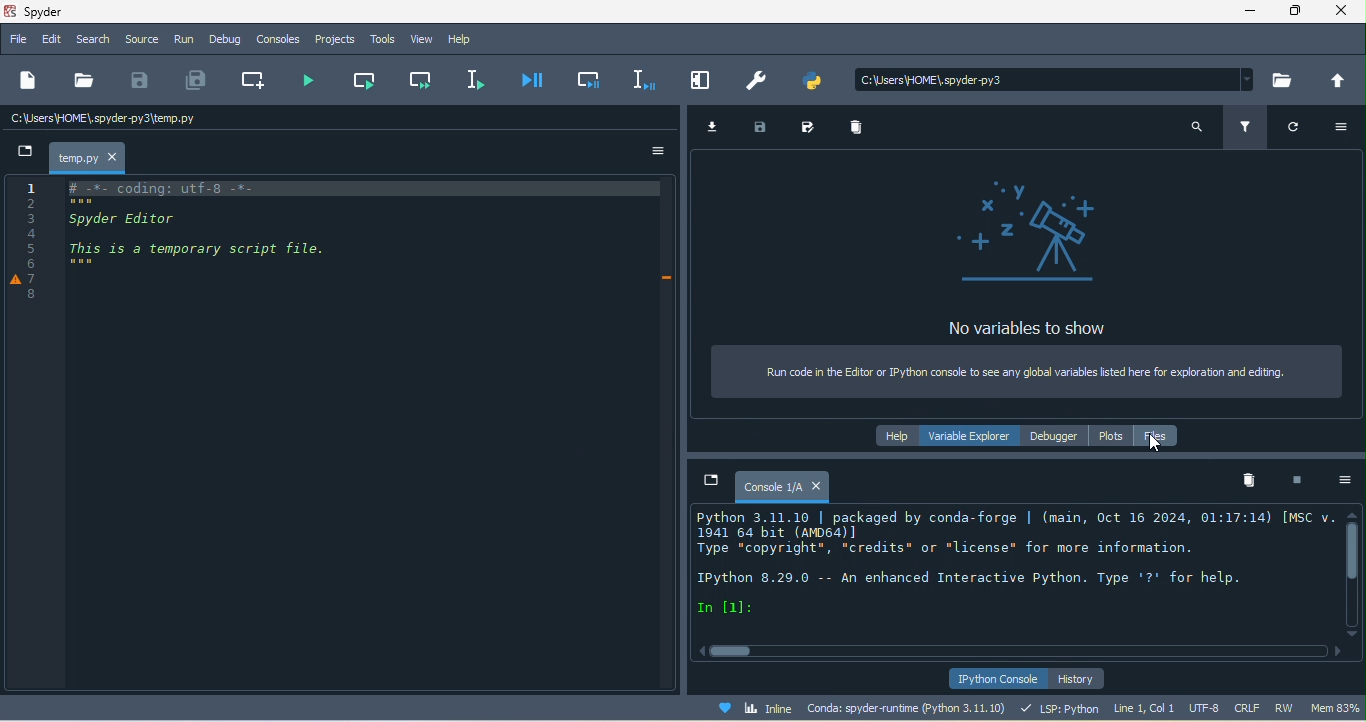 This screenshot has width=1366, height=722. Describe the element at coordinates (1058, 438) in the screenshot. I see `debugger` at that location.